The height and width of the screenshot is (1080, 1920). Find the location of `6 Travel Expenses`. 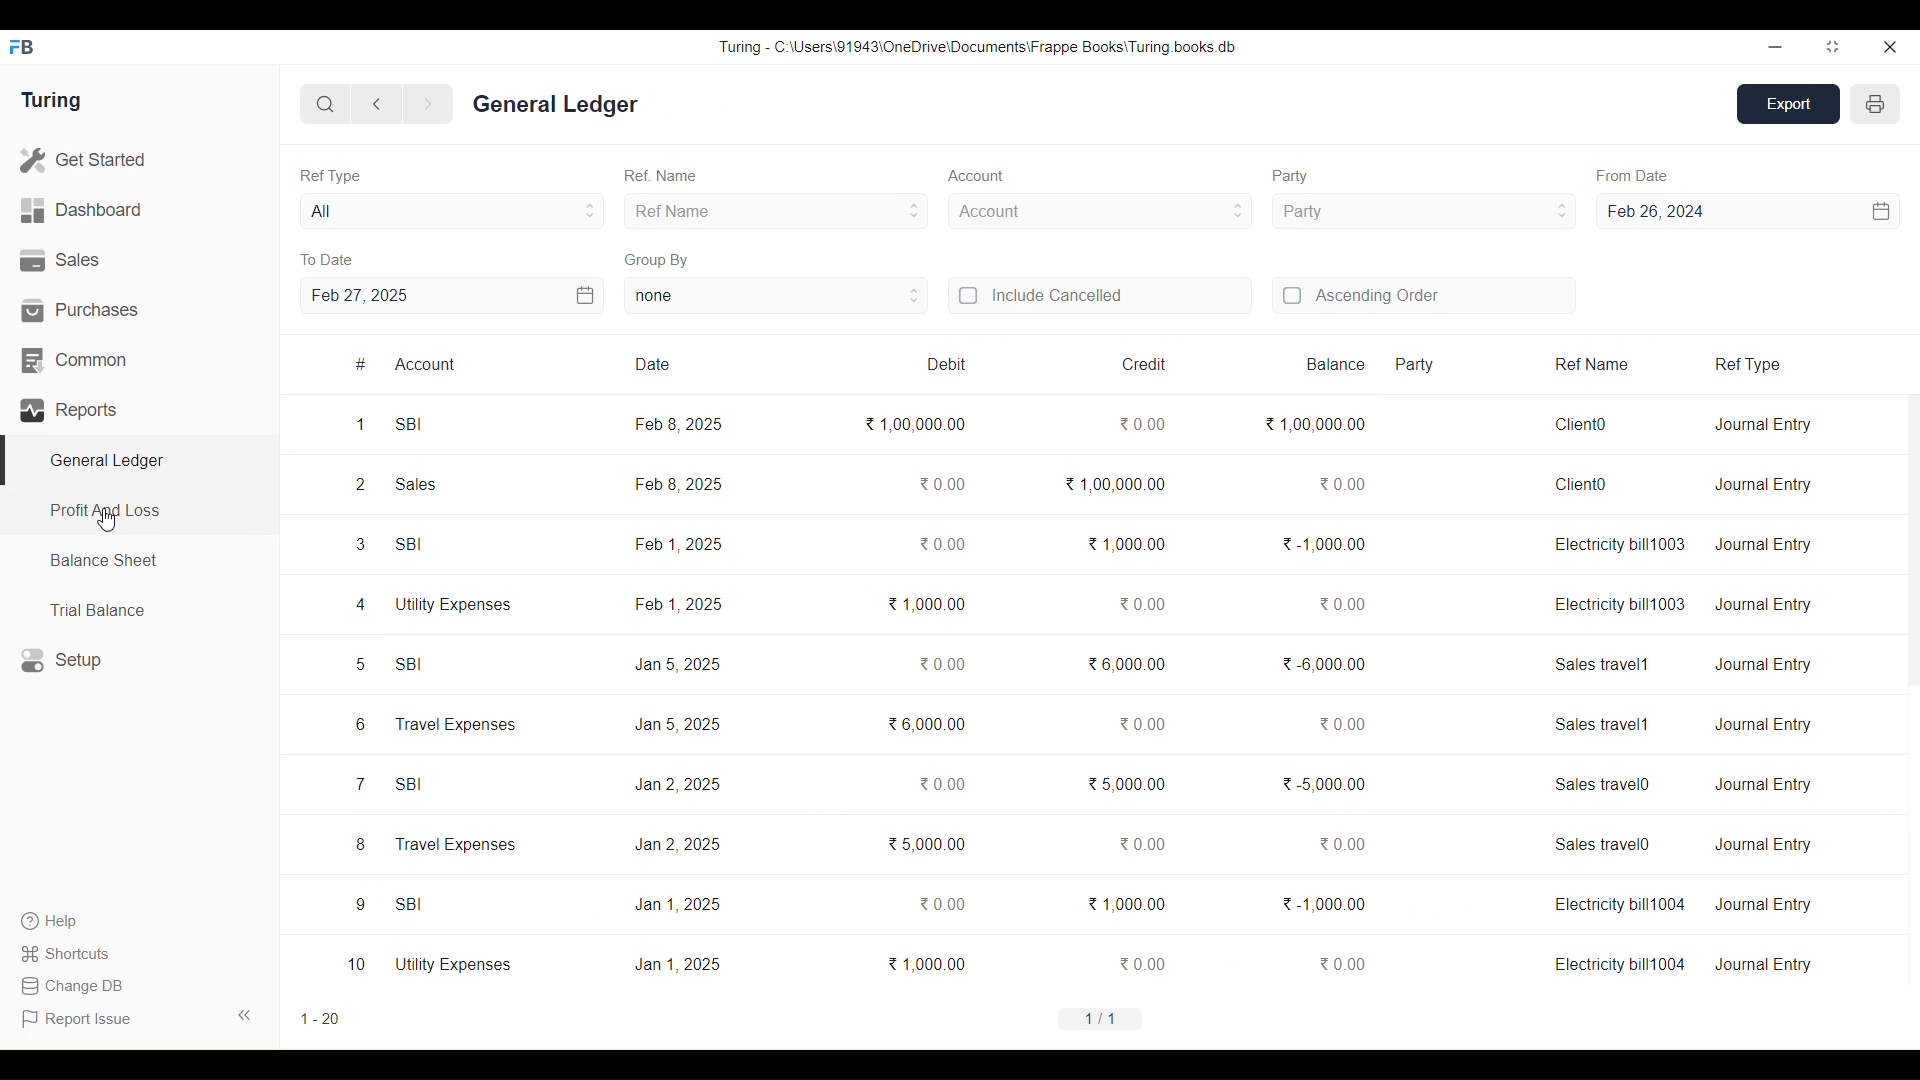

6 Travel Expenses is located at coordinates (434, 725).